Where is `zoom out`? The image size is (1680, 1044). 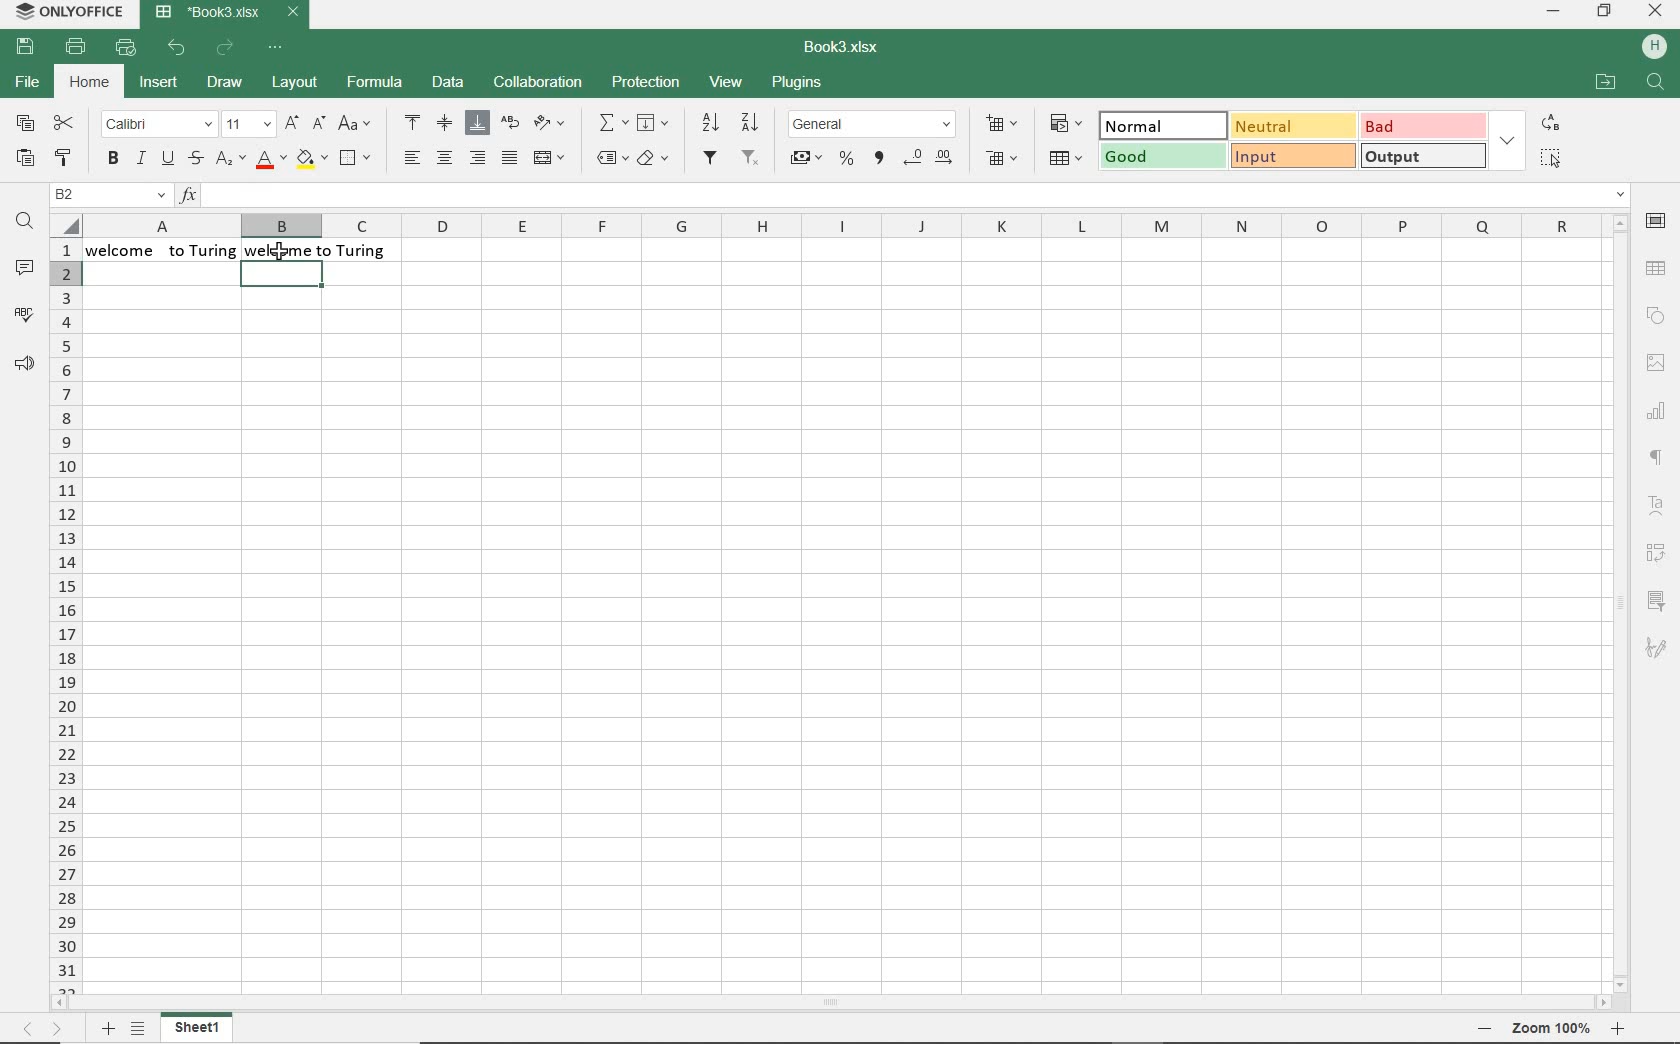 zoom out is located at coordinates (1549, 1028).